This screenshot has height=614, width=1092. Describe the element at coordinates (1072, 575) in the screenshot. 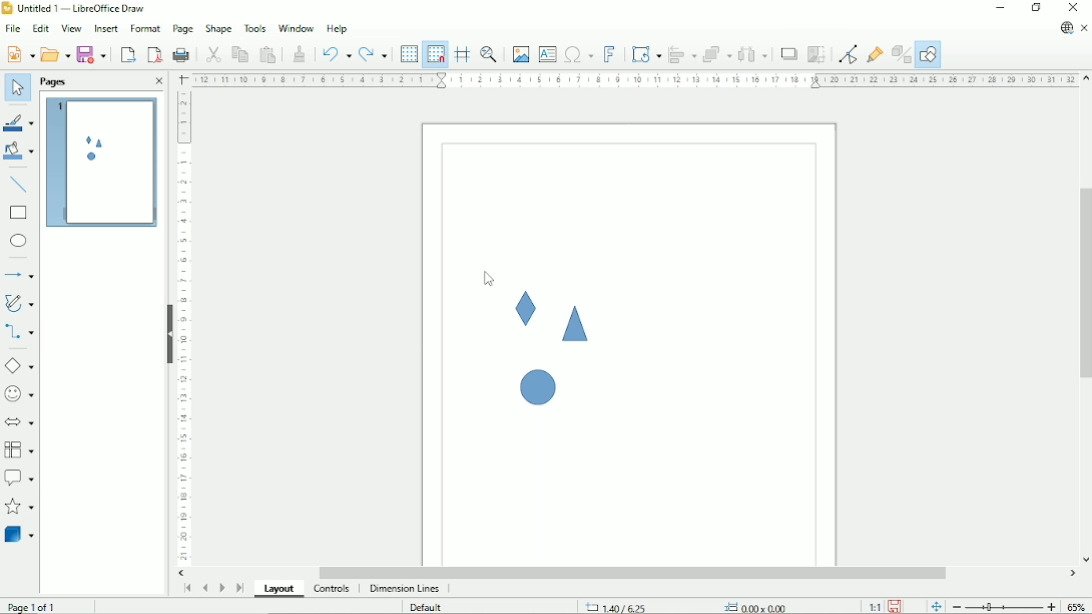

I see `Horizontal scroll button` at that location.